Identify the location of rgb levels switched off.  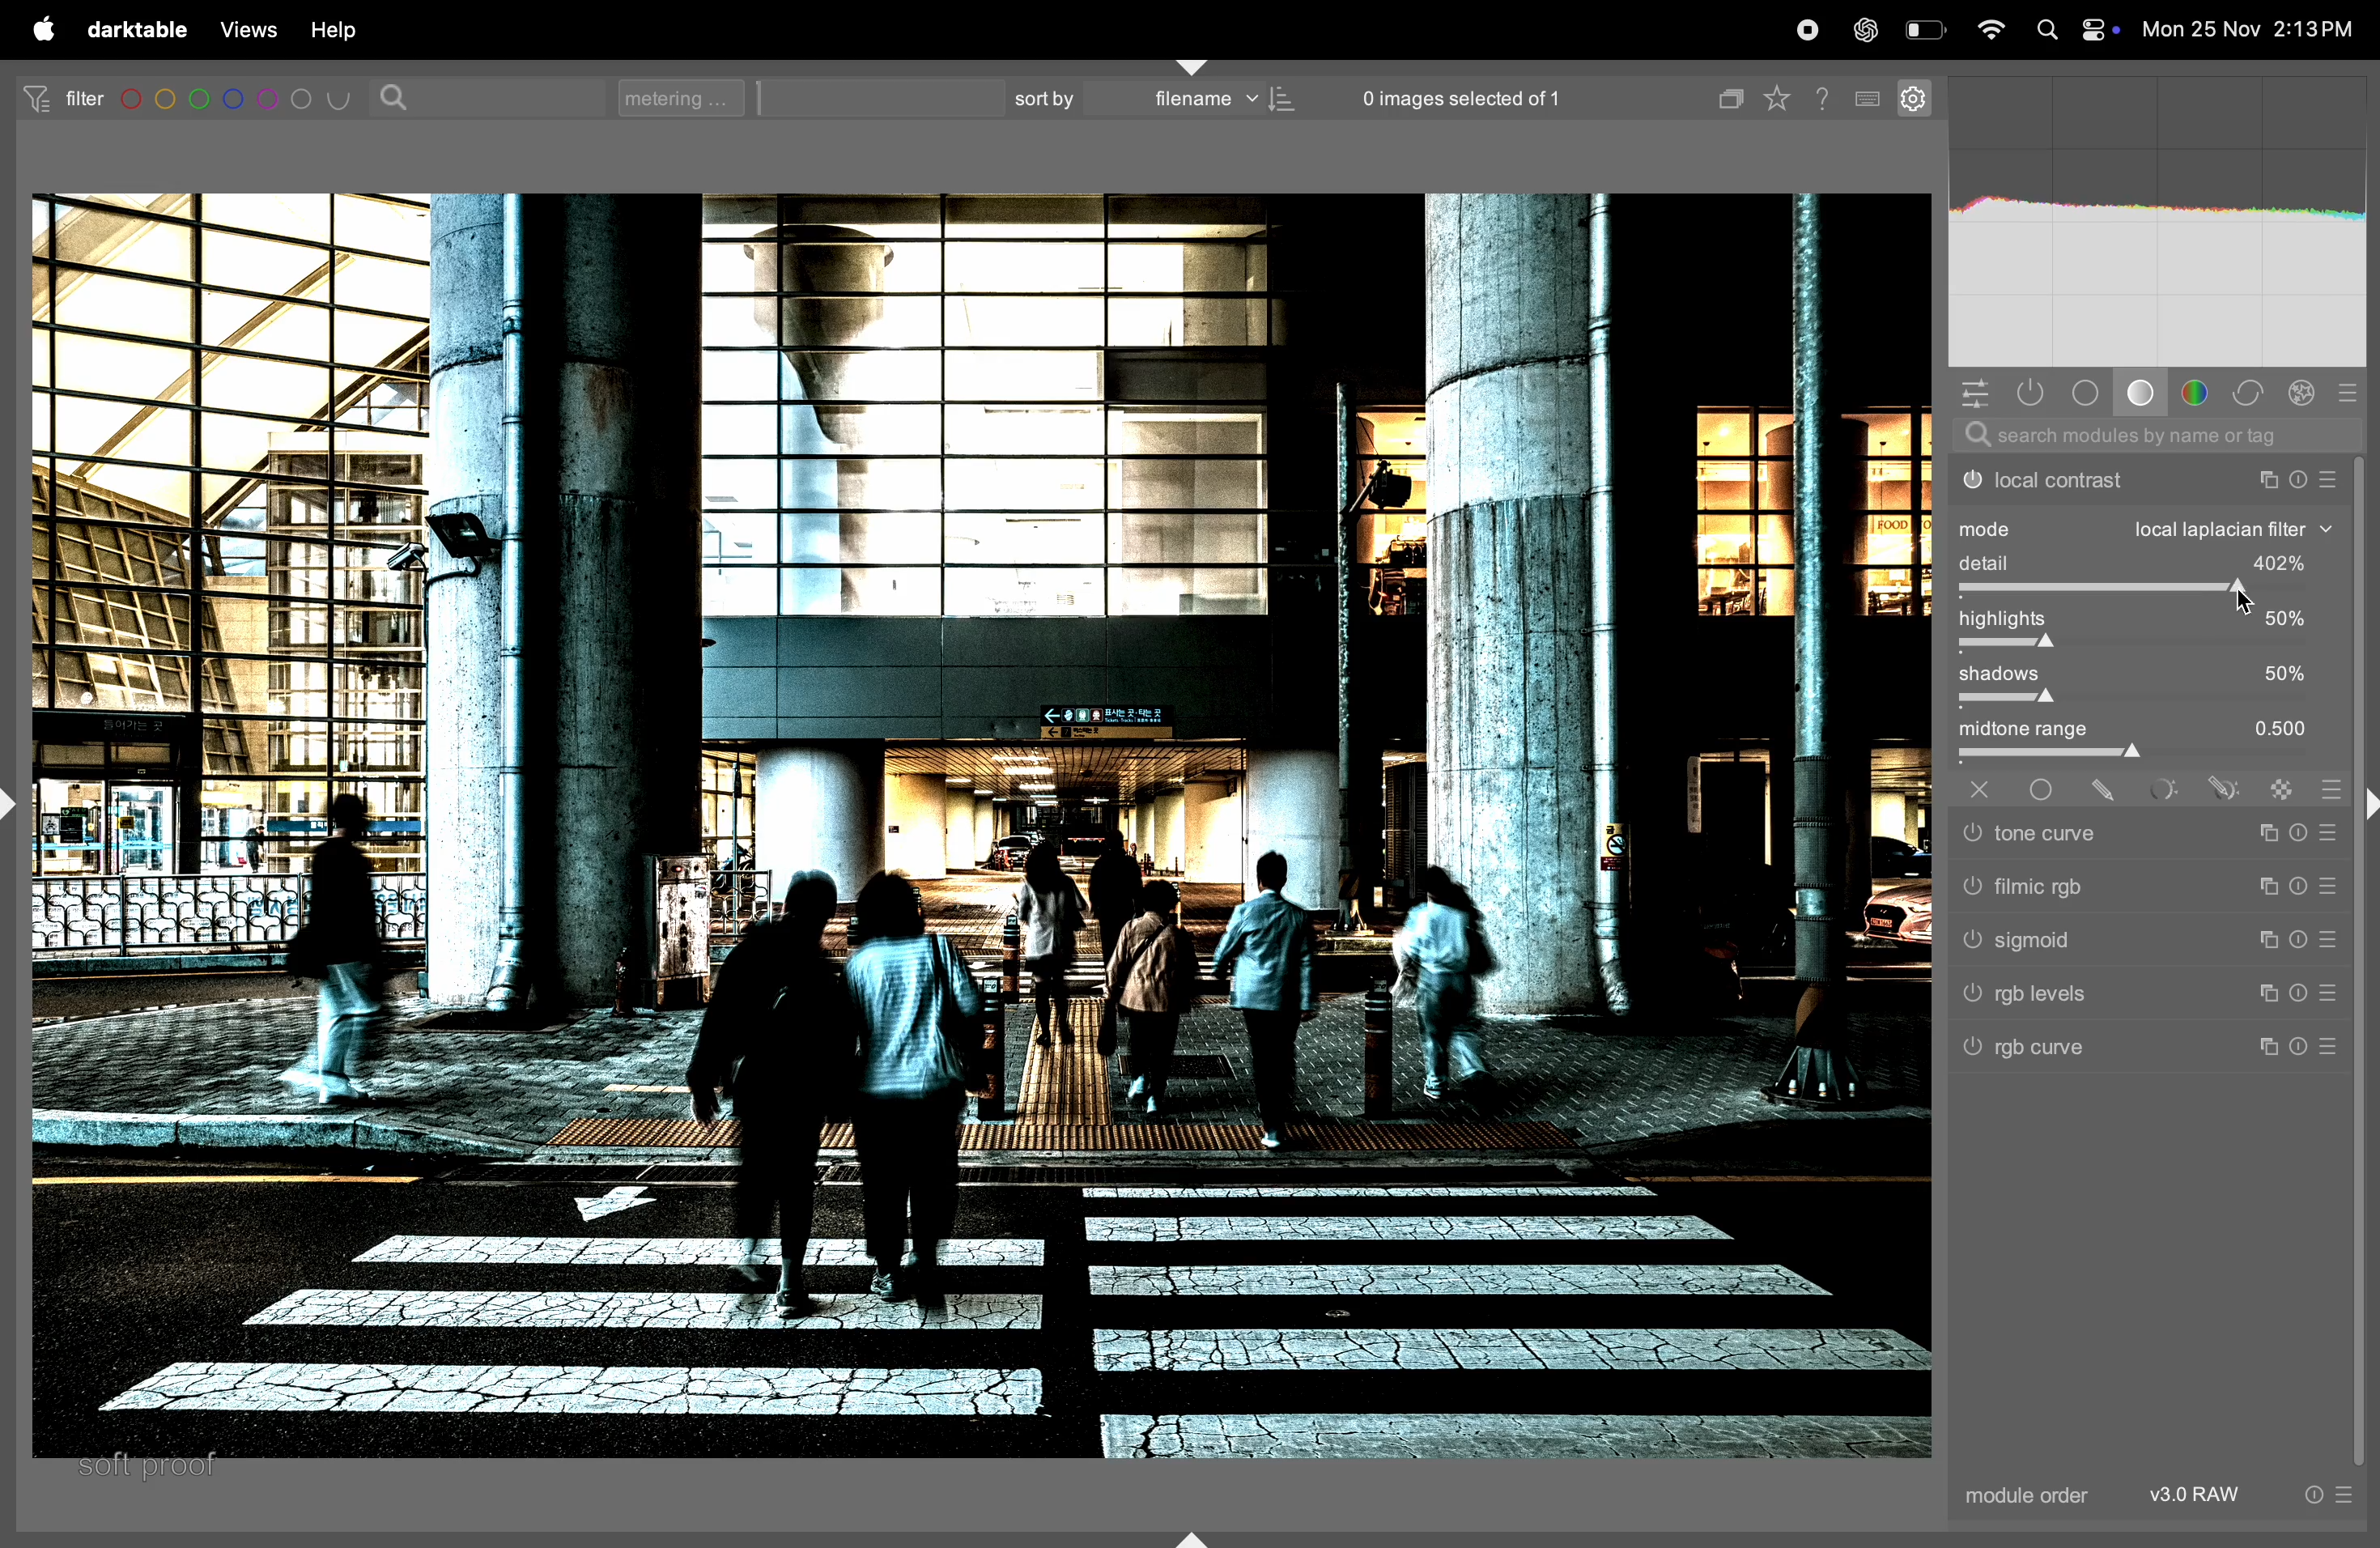
(1970, 997).